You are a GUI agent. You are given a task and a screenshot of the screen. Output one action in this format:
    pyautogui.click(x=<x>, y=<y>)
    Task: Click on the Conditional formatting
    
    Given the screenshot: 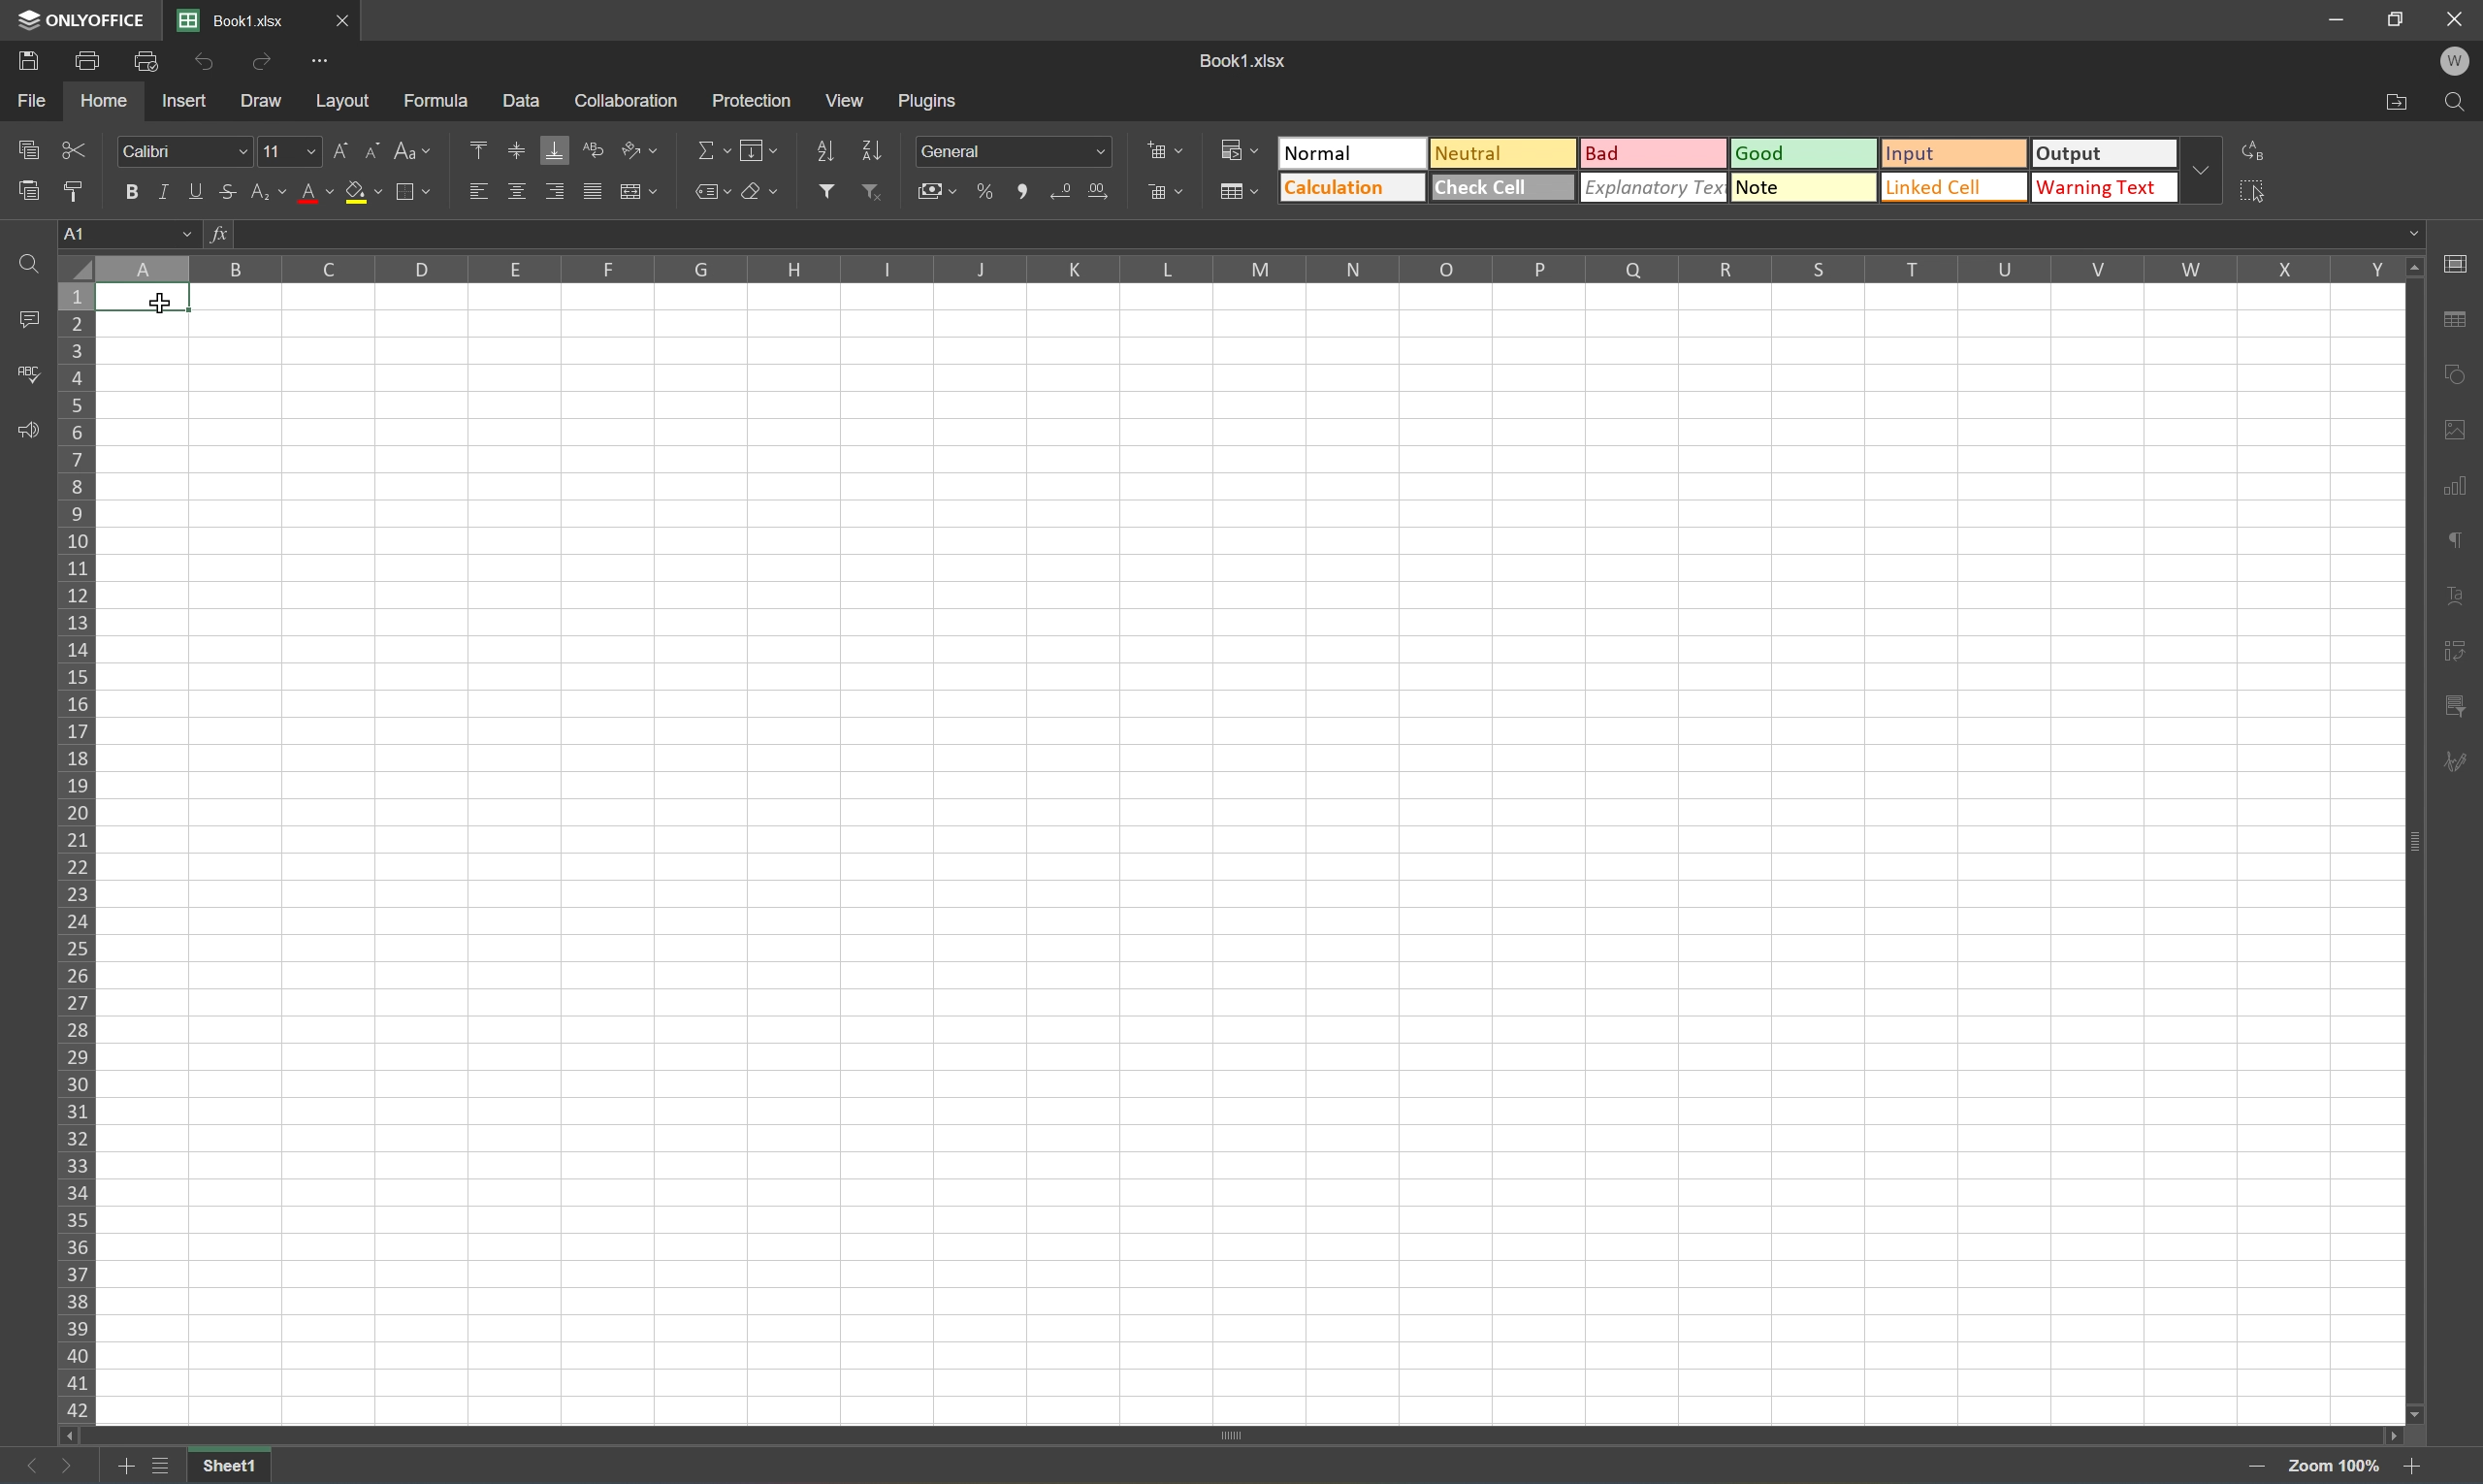 What is the action you would take?
    pyautogui.click(x=1240, y=149)
    